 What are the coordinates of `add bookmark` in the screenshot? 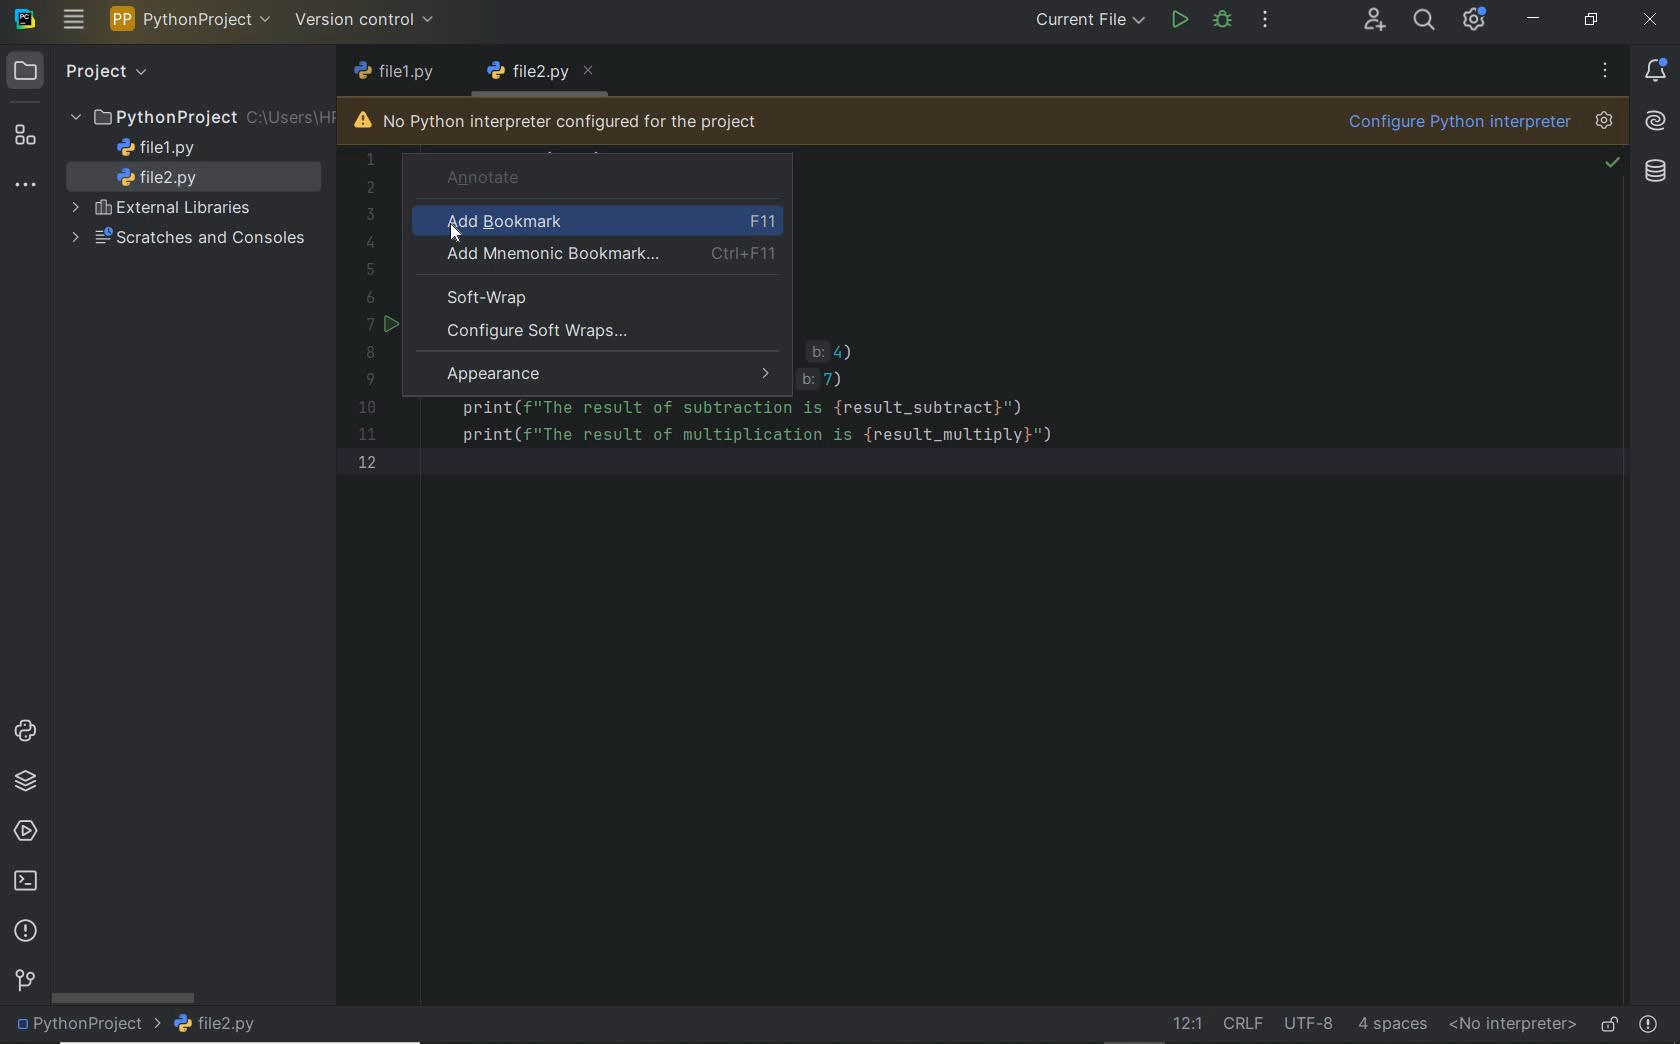 It's located at (604, 222).